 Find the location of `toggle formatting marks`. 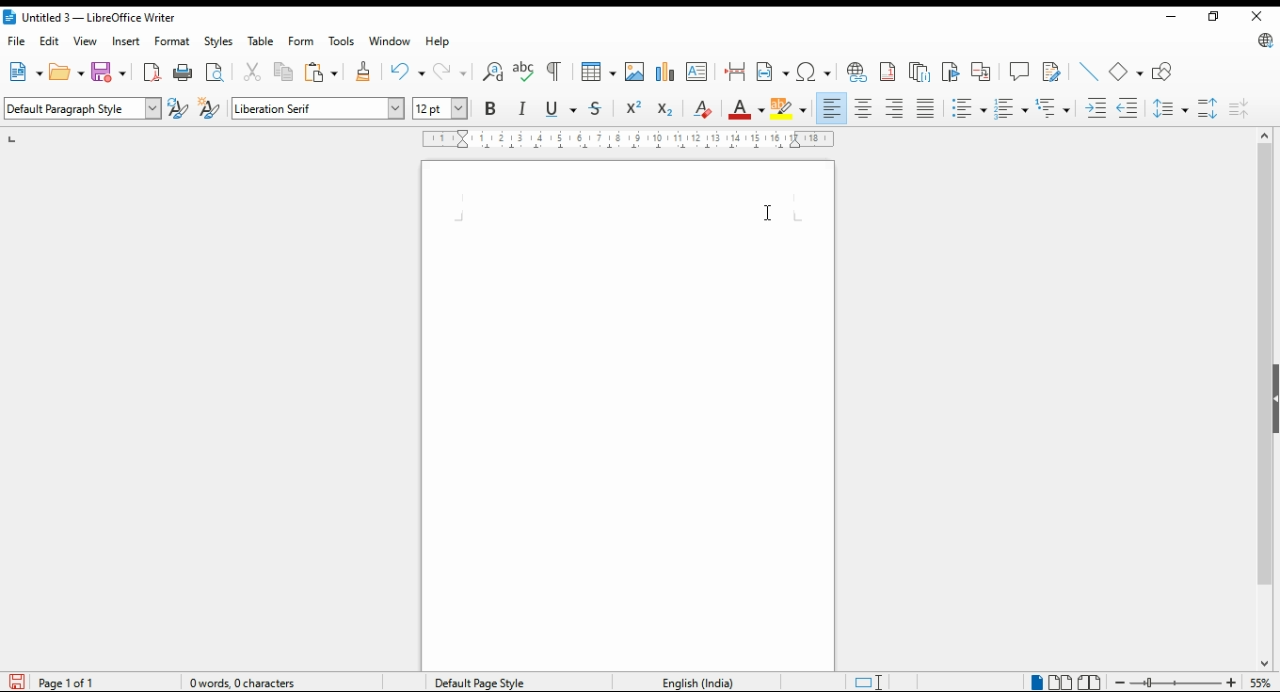

toggle formatting marks is located at coordinates (556, 71).